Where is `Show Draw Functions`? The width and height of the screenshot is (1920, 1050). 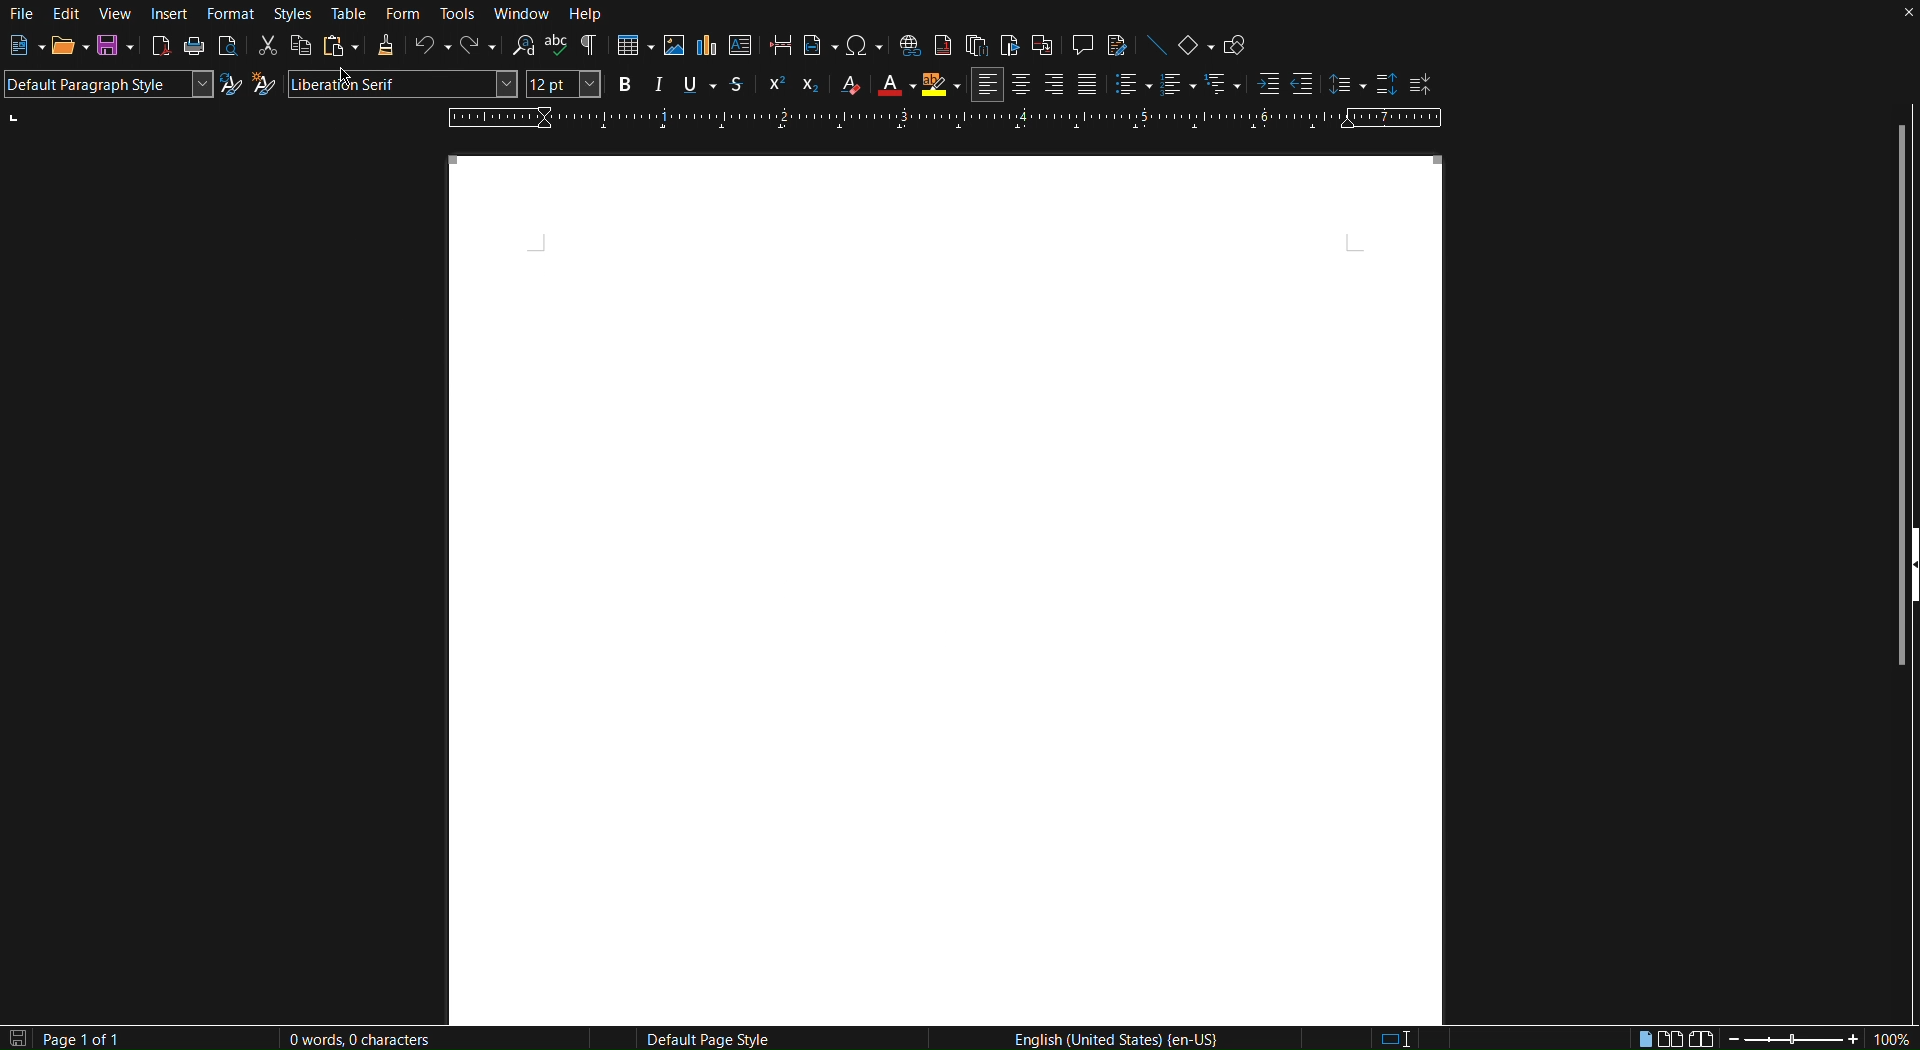
Show Draw Functions is located at coordinates (1235, 48).